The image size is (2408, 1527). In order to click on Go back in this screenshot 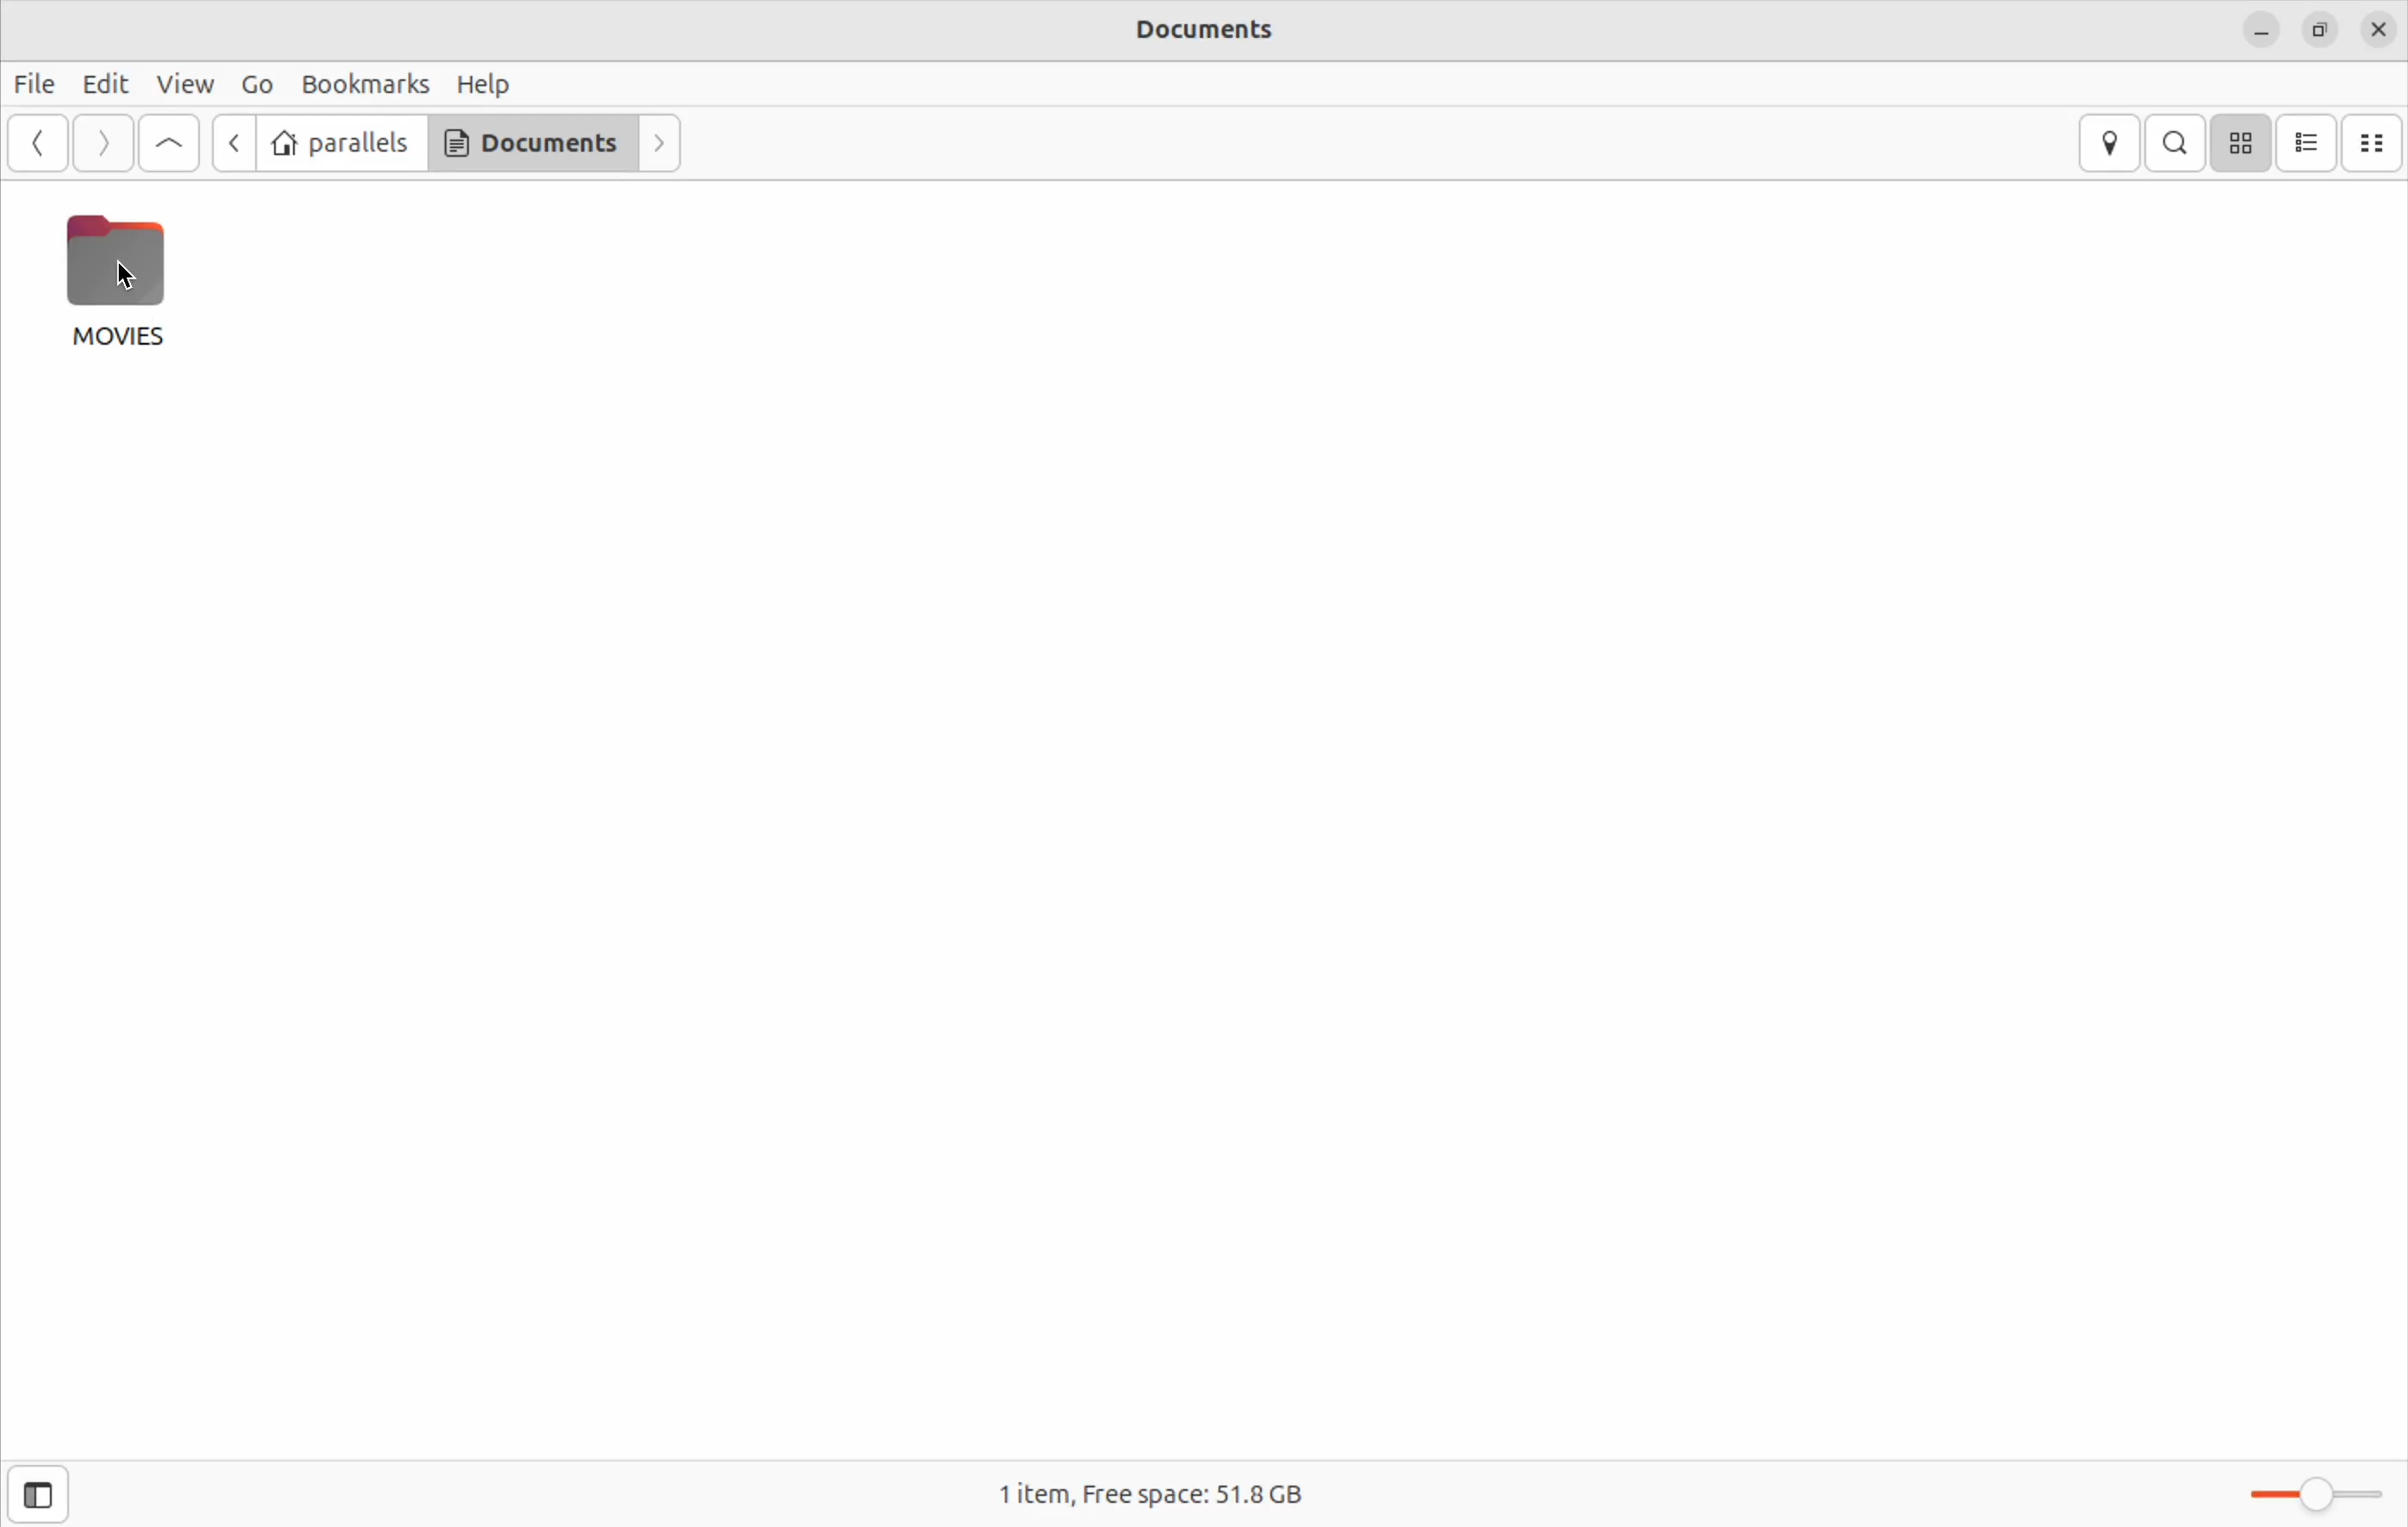, I will do `click(34, 142)`.